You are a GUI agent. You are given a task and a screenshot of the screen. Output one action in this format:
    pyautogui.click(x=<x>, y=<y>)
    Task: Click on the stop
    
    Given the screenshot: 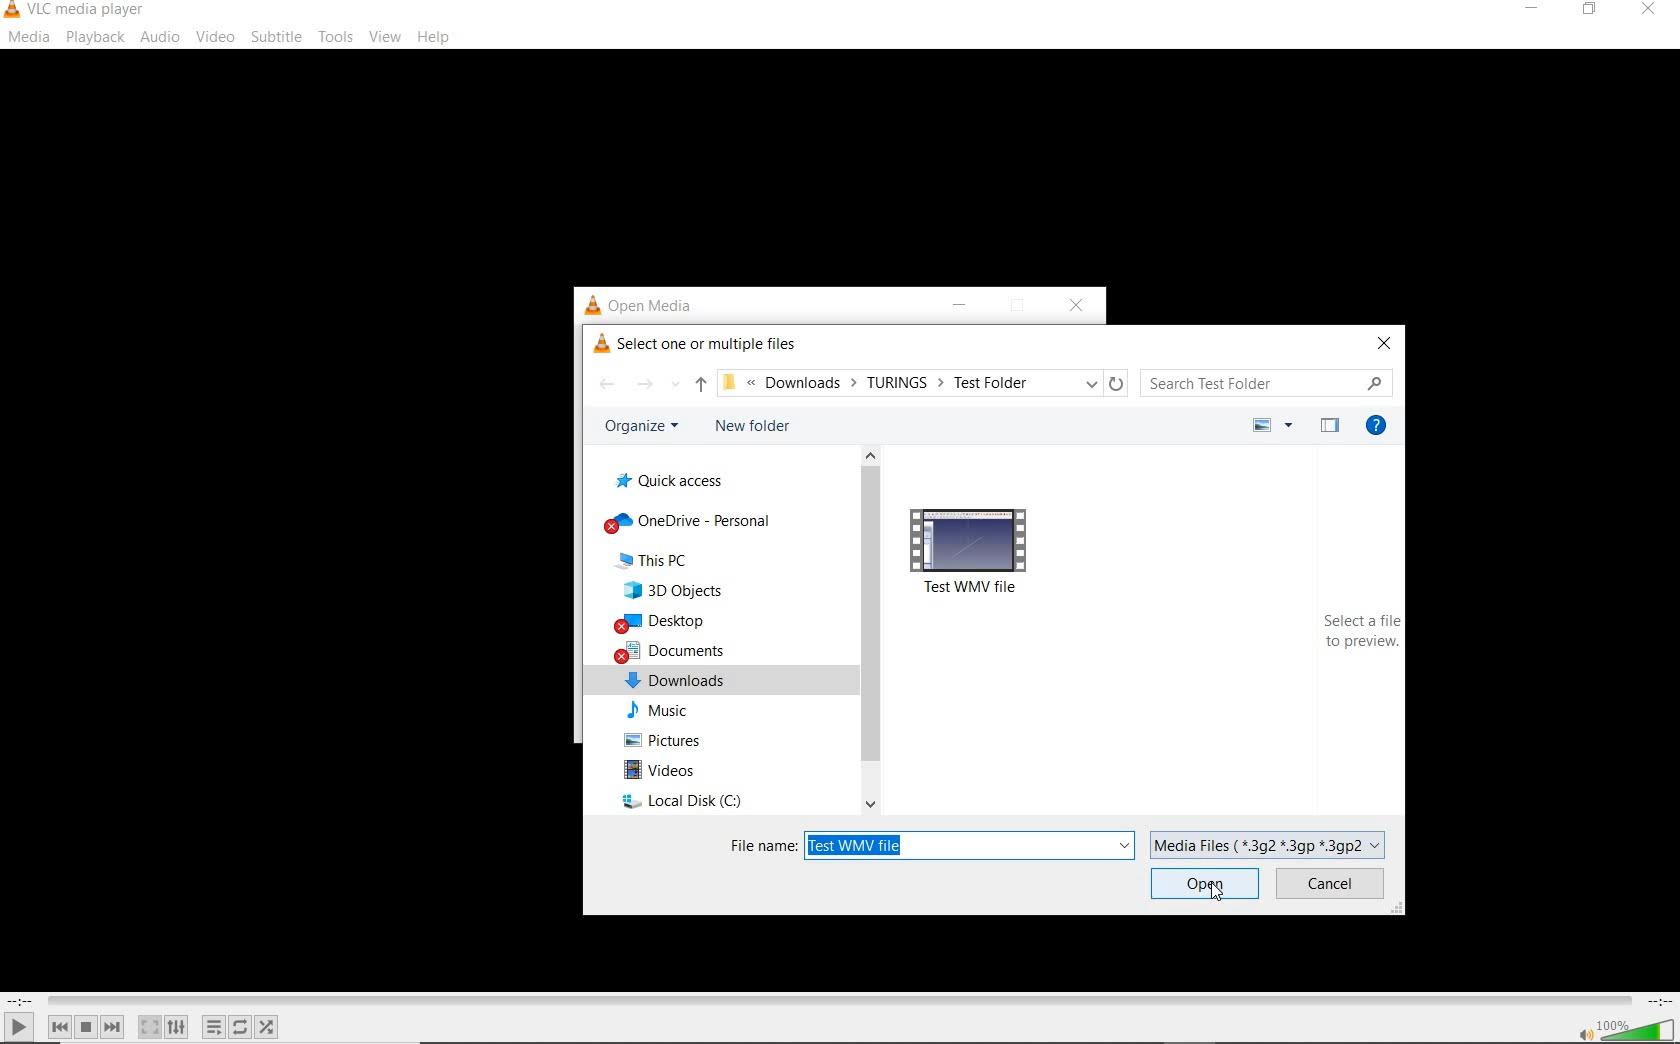 What is the action you would take?
    pyautogui.click(x=86, y=1027)
    